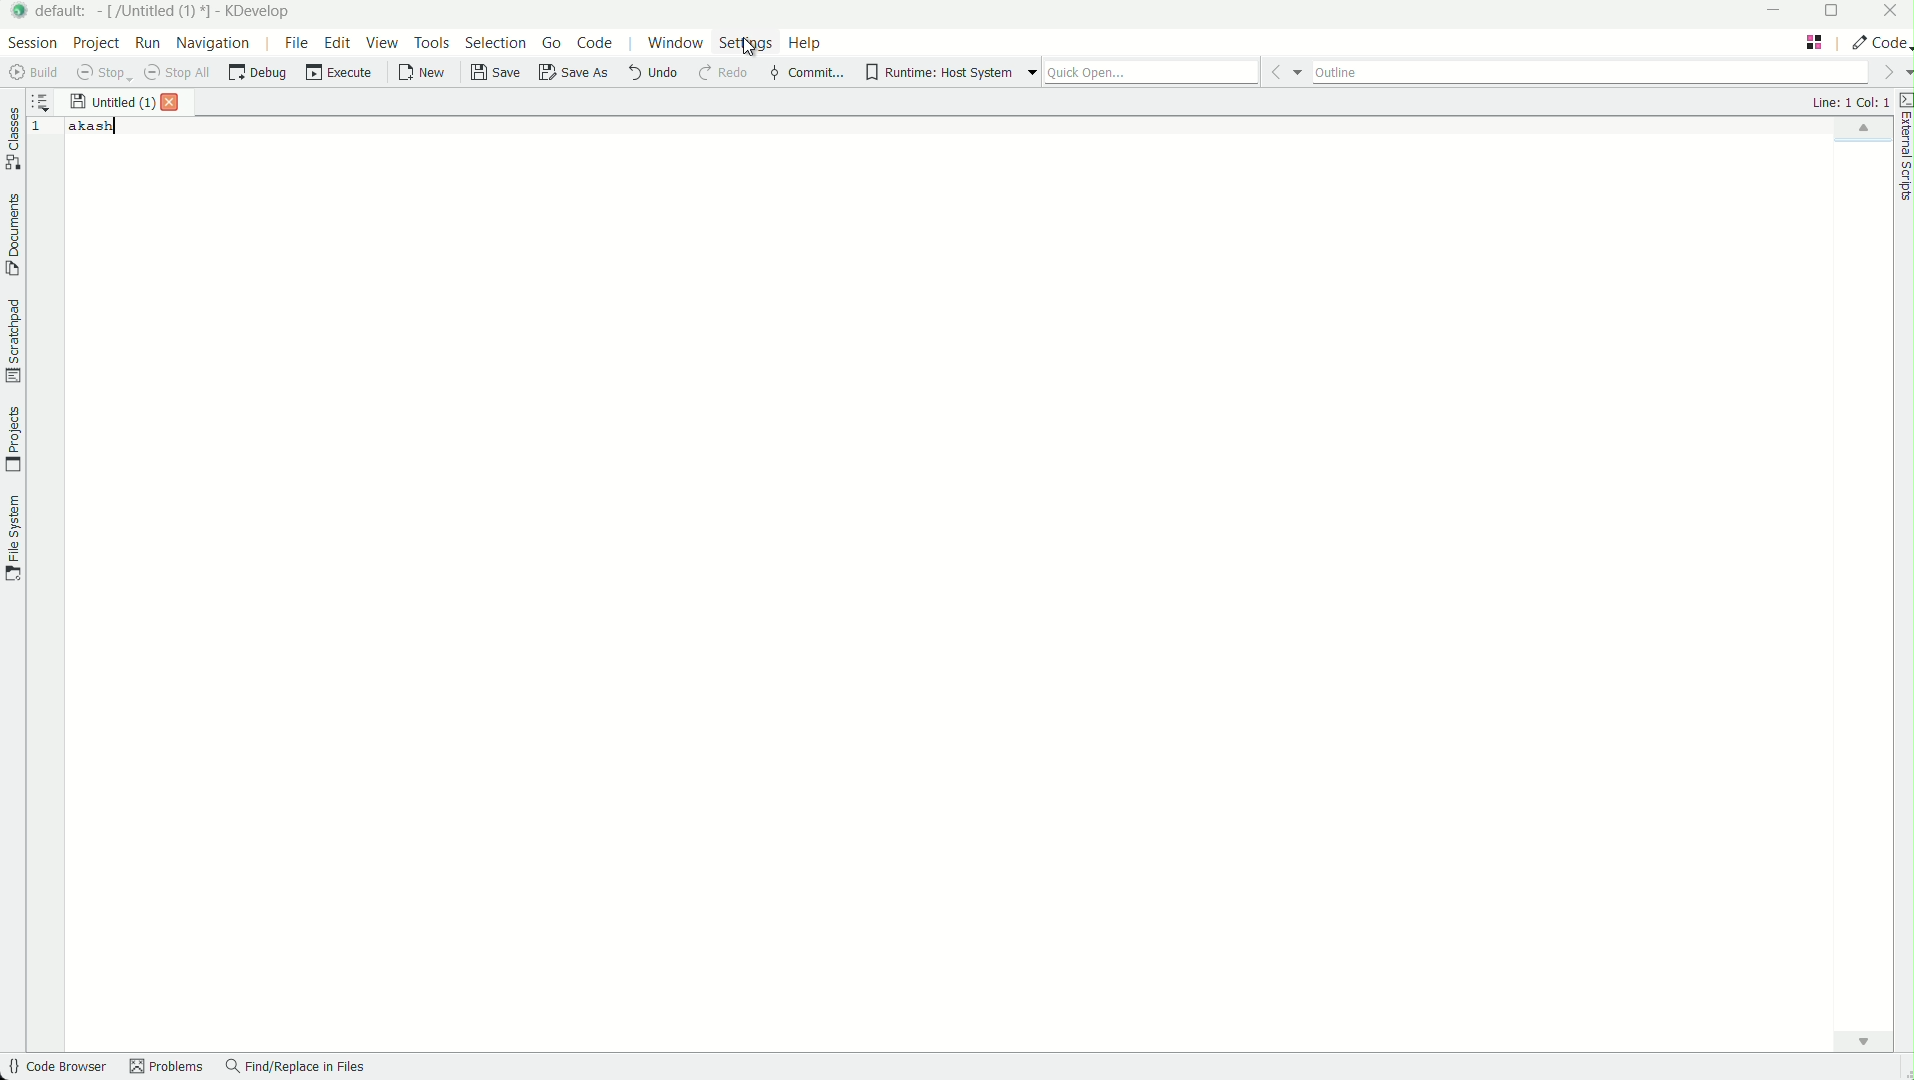  What do you see at coordinates (431, 42) in the screenshot?
I see `tools menu` at bounding box center [431, 42].